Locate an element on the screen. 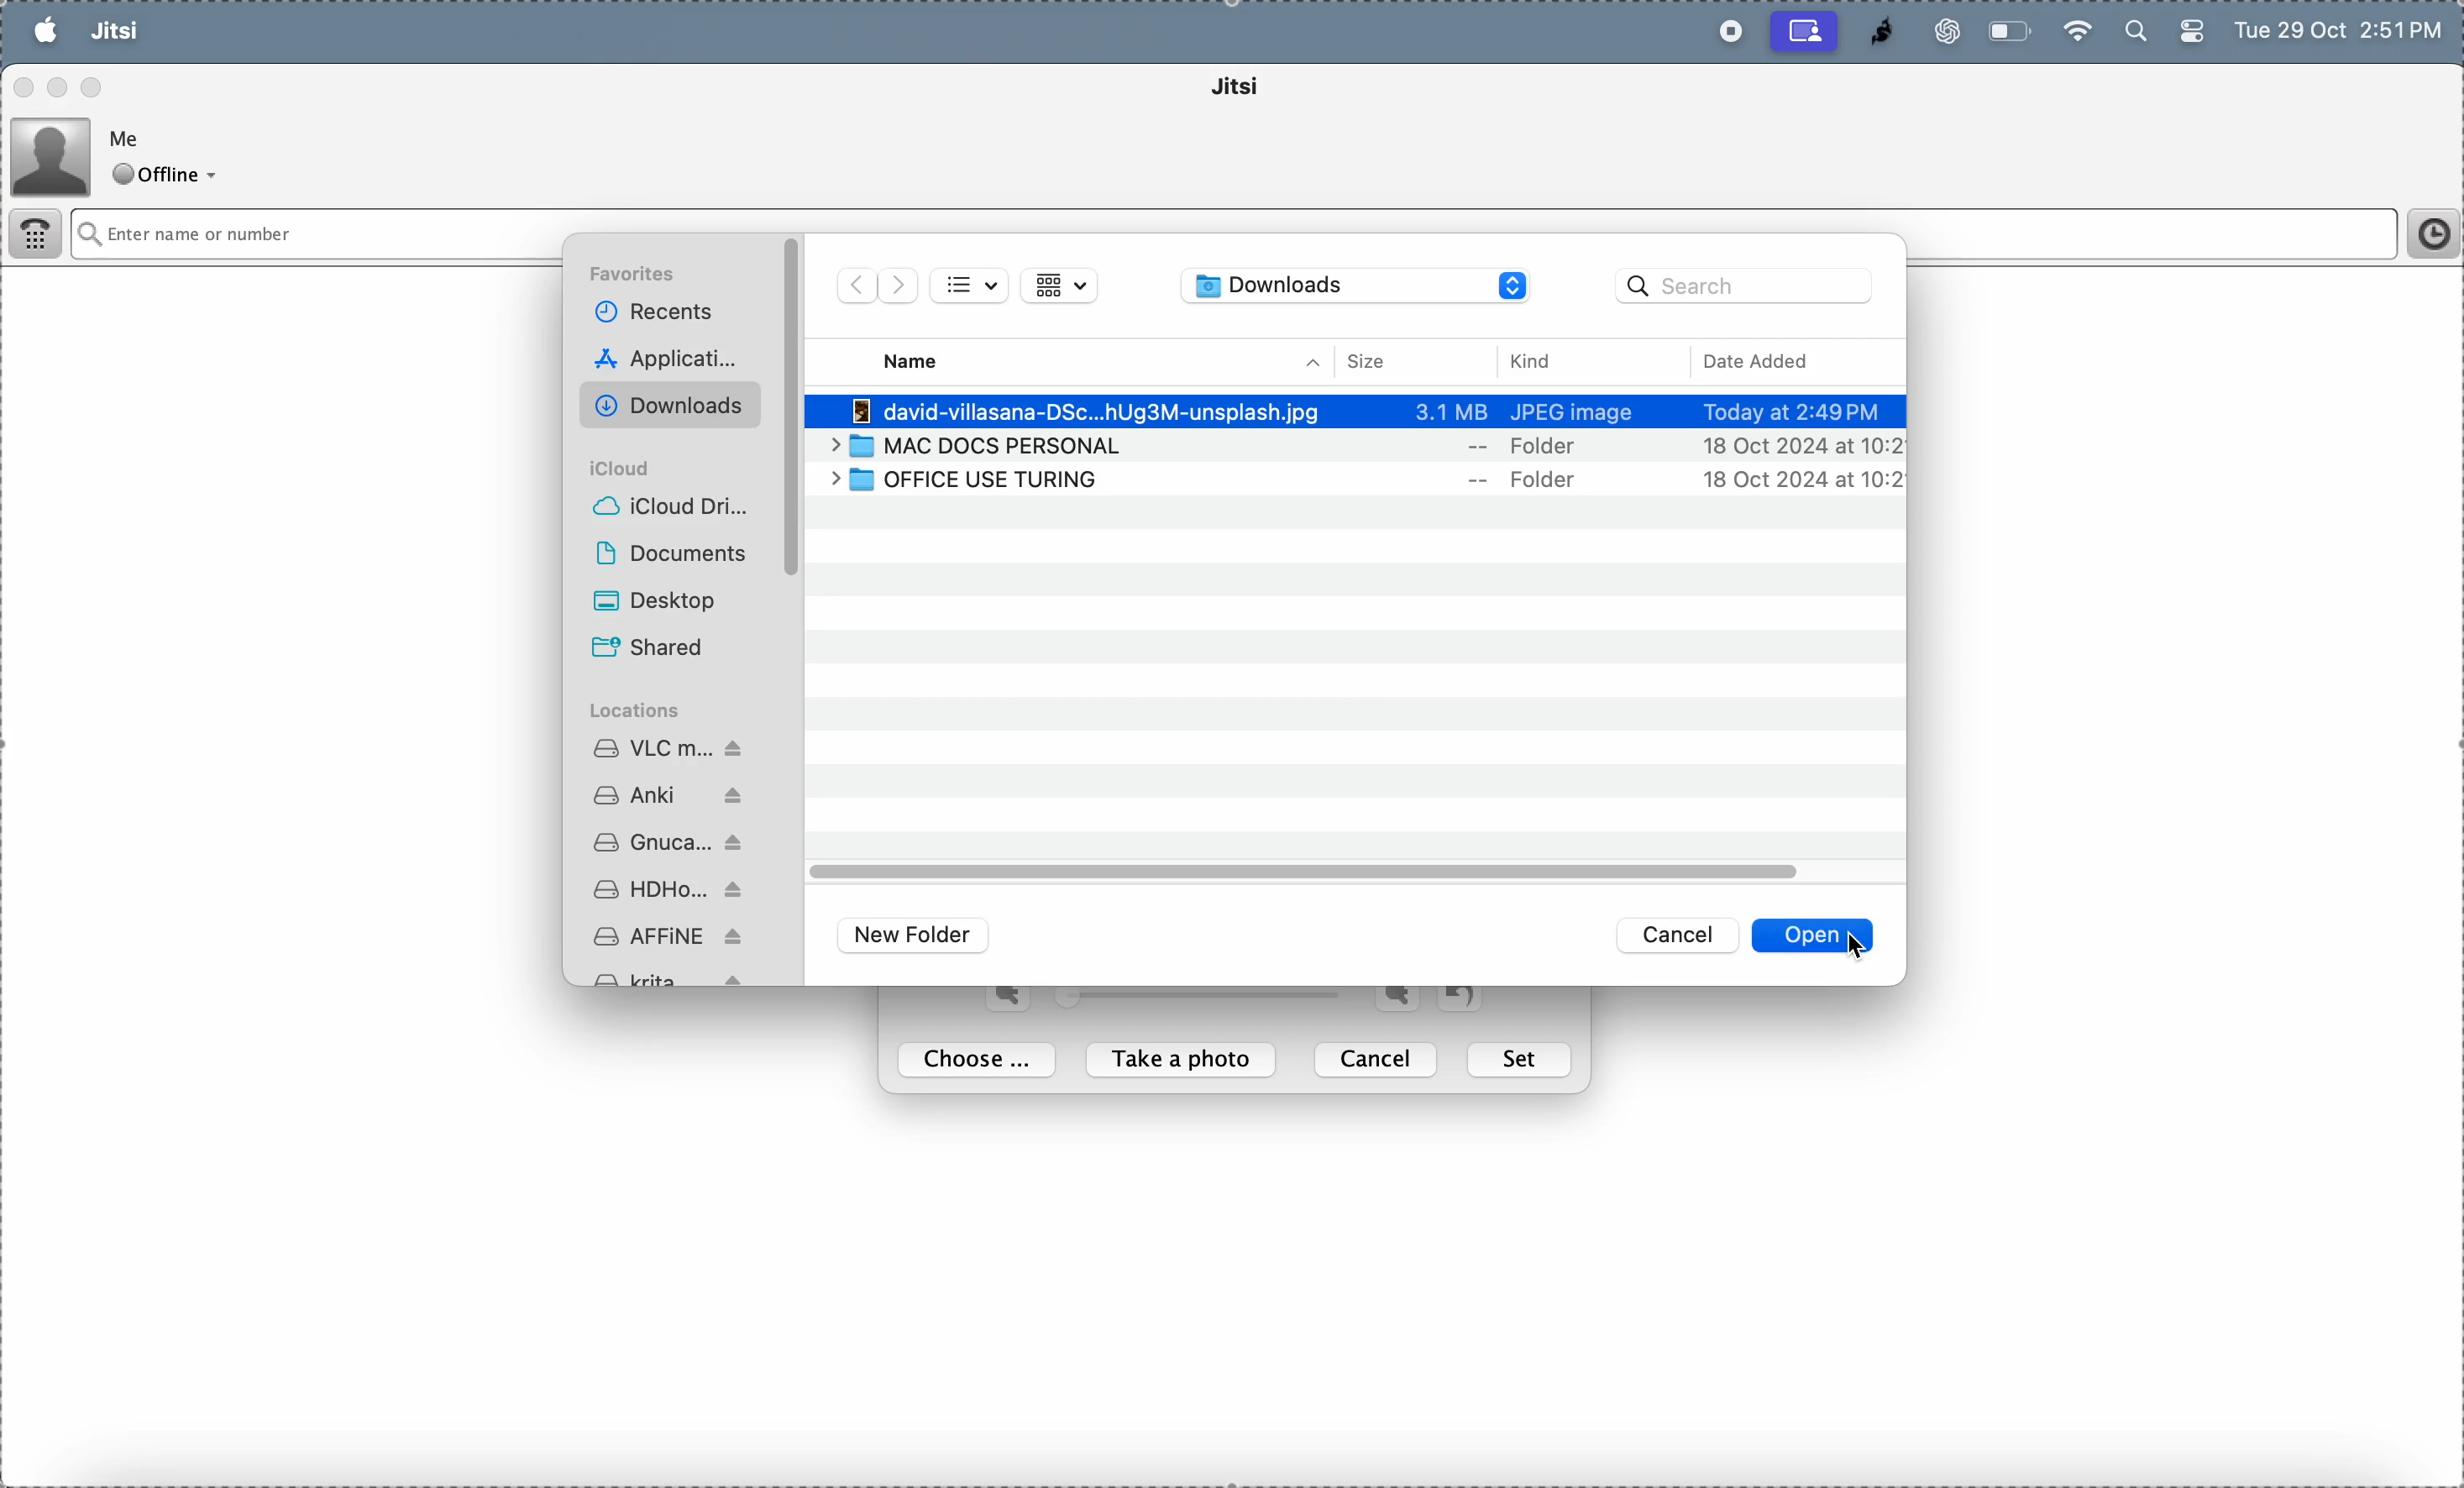 The width and height of the screenshot is (2464, 1488). search is located at coordinates (2133, 33).